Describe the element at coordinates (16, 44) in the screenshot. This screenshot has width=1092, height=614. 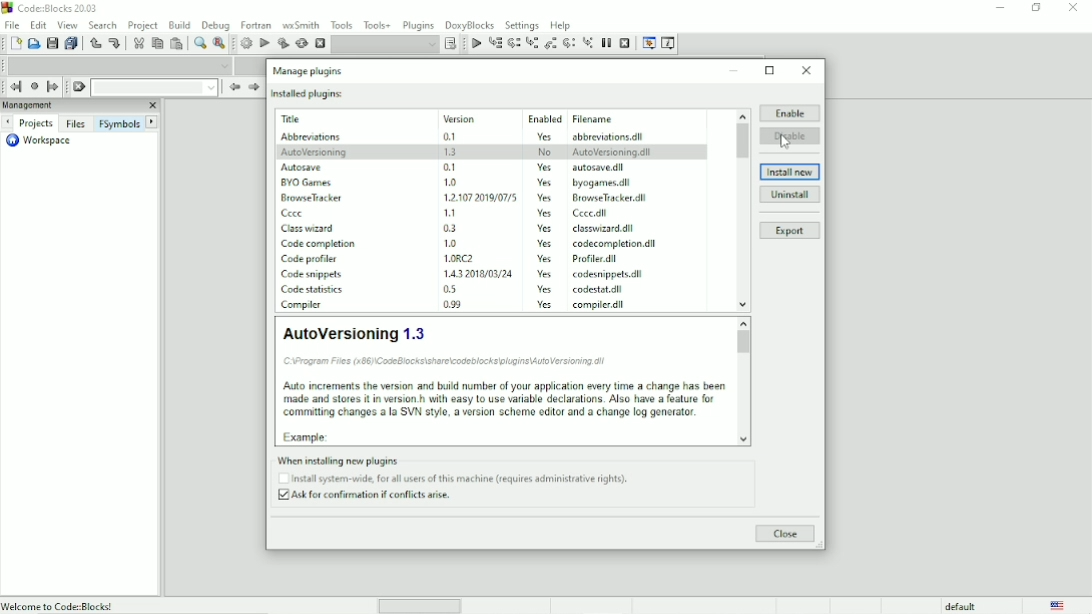
I see `New file` at that location.